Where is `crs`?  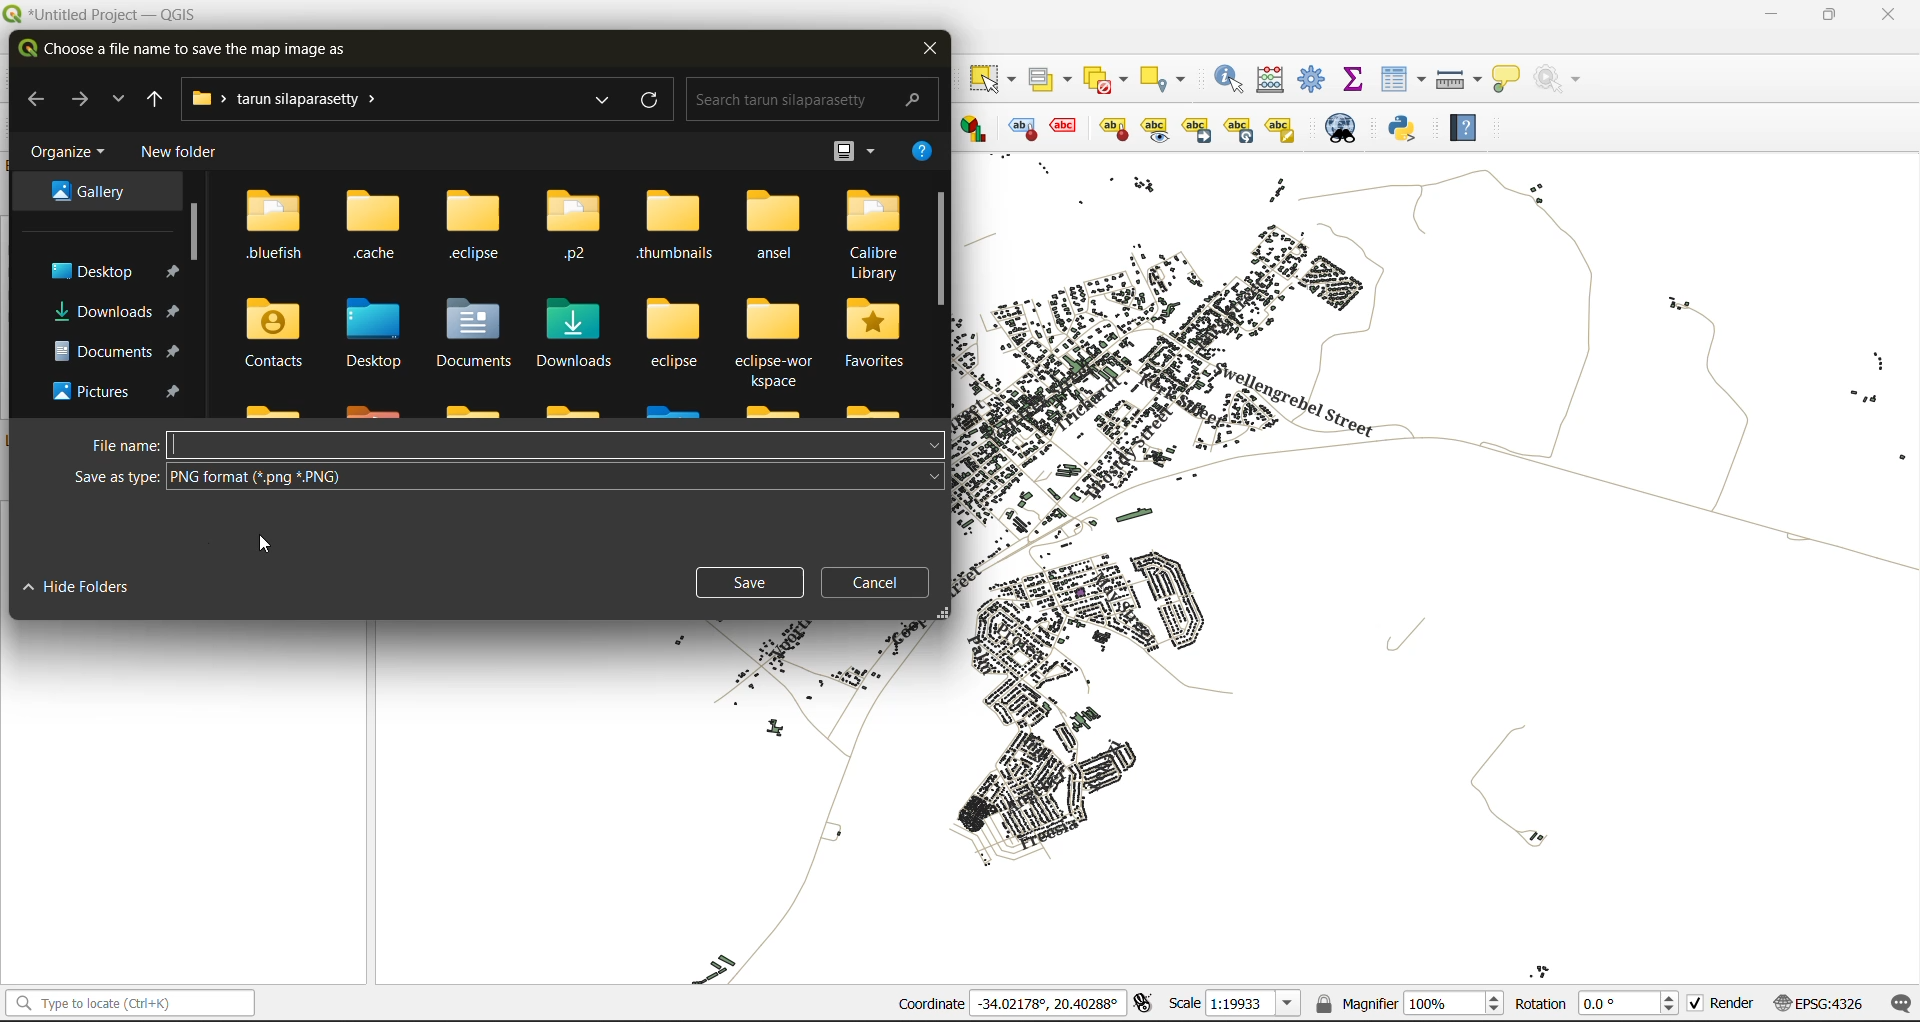
crs is located at coordinates (1813, 1000).